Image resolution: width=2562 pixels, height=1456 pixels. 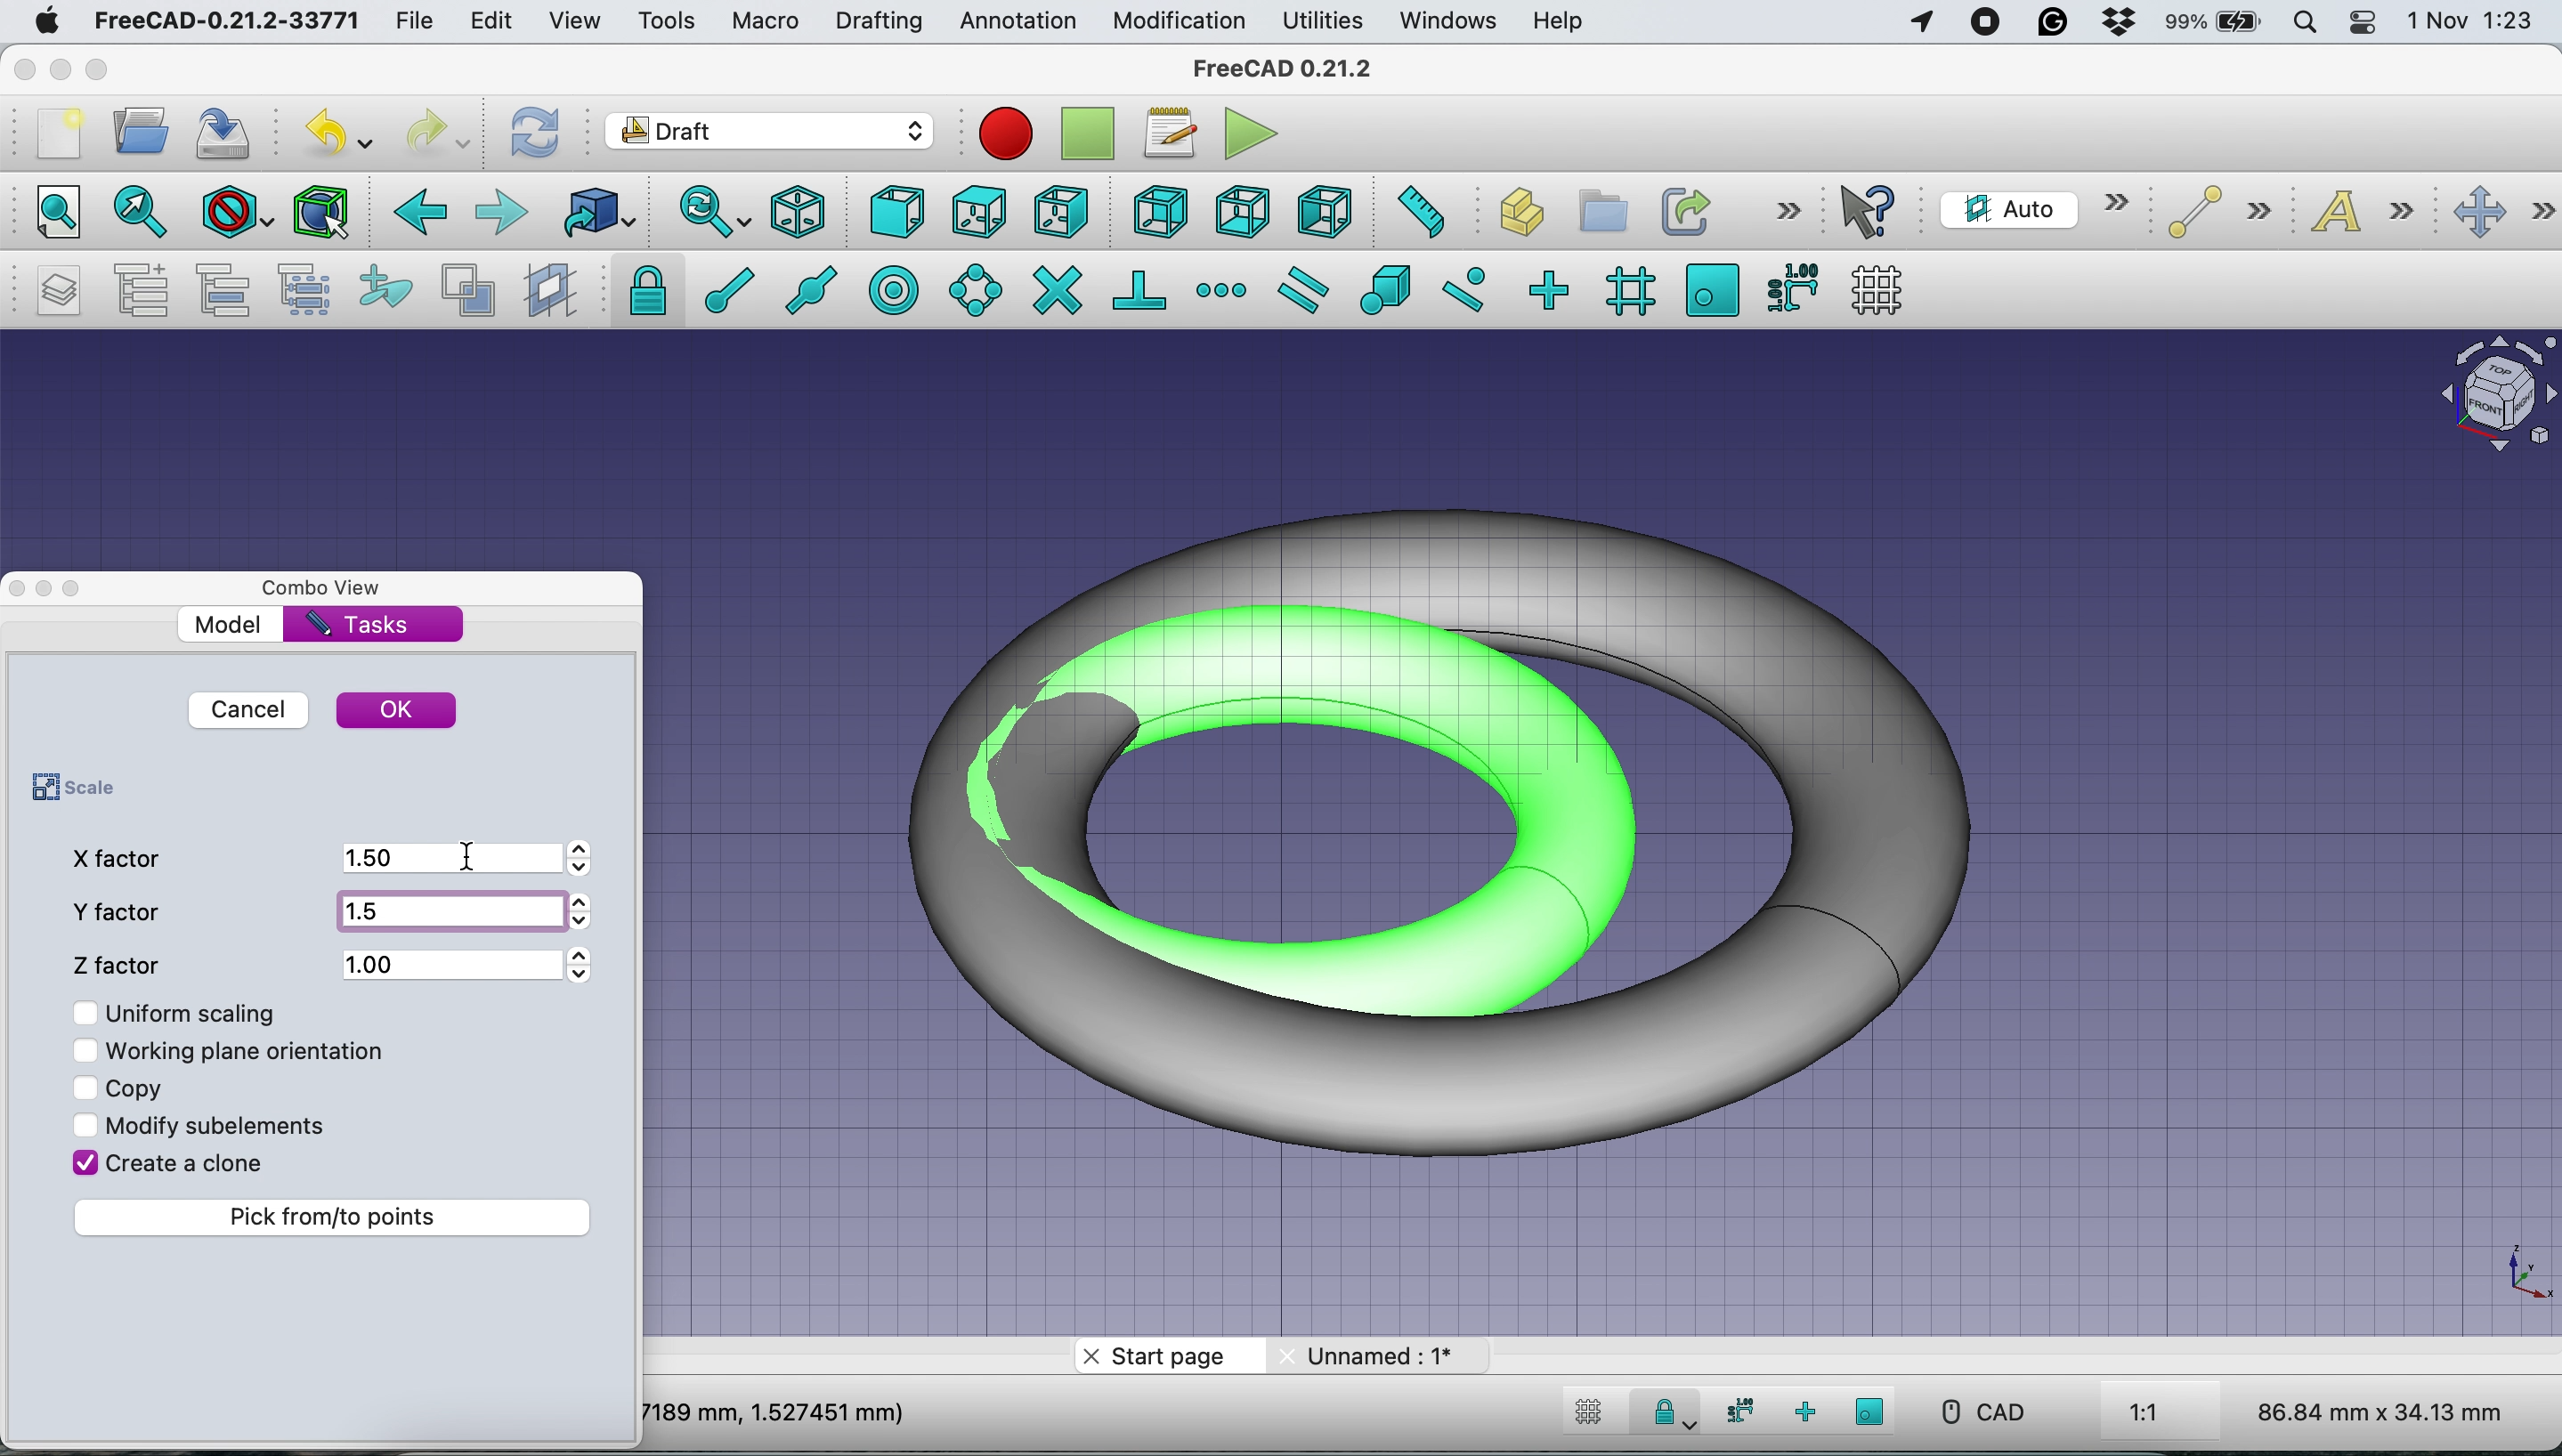 I want to click on maximise, so click(x=101, y=71).